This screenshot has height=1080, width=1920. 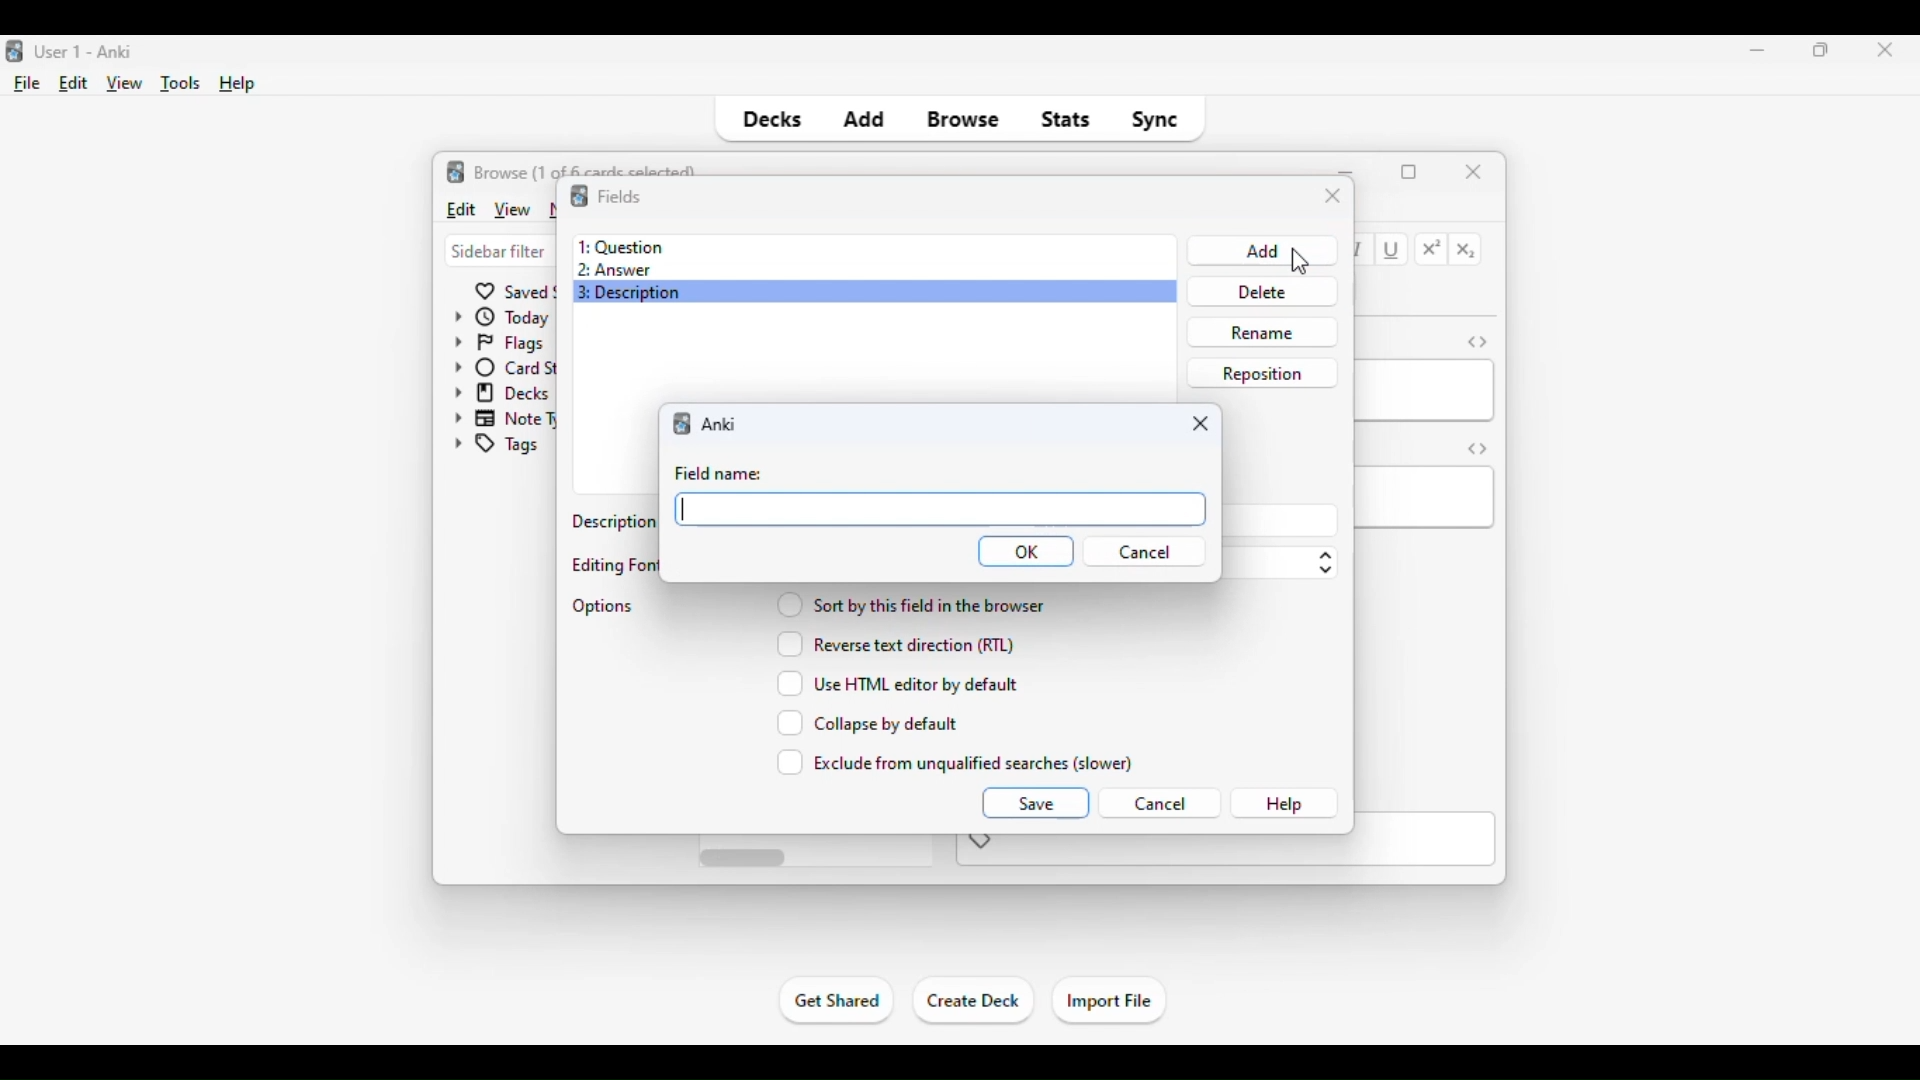 I want to click on logo, so click(x=578, y=196).